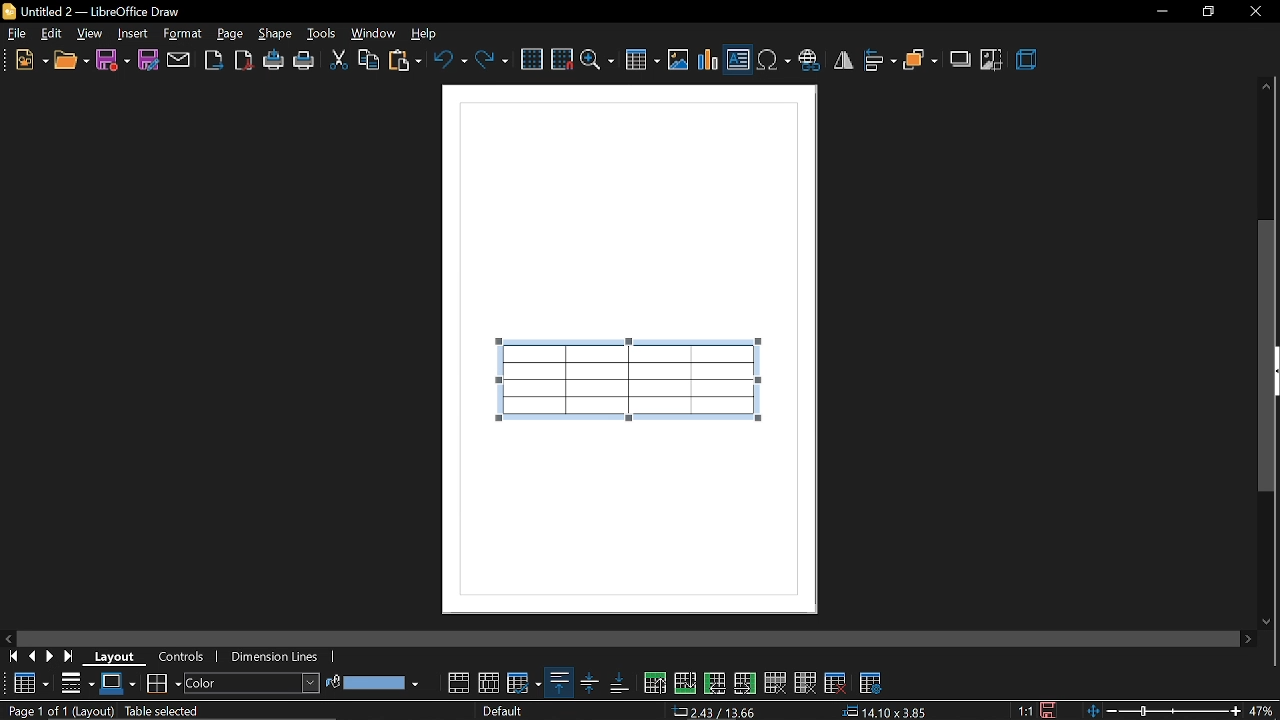  What do you see at coordinates (870, 680) in the screenshot?
I see `table properties` at bounding box center [870, 680].